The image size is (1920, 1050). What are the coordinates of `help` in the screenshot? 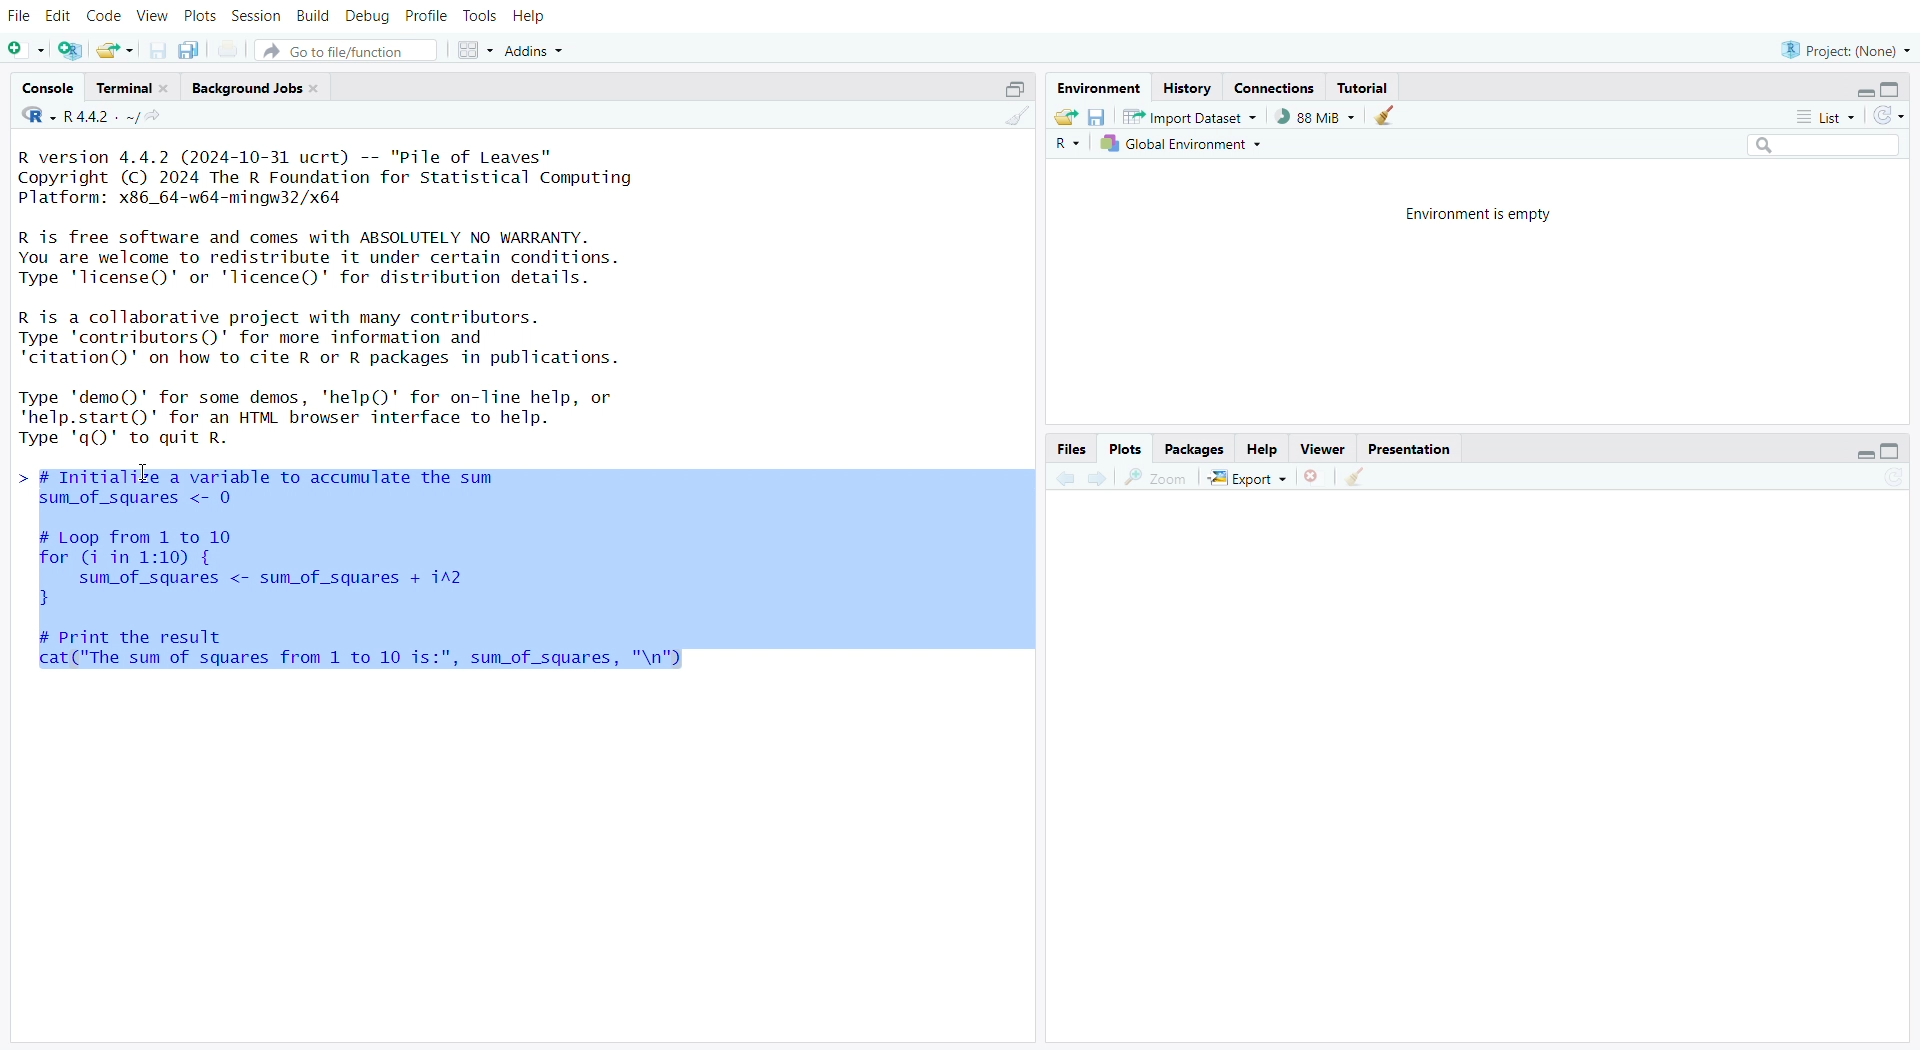 It's located at (532, 16).